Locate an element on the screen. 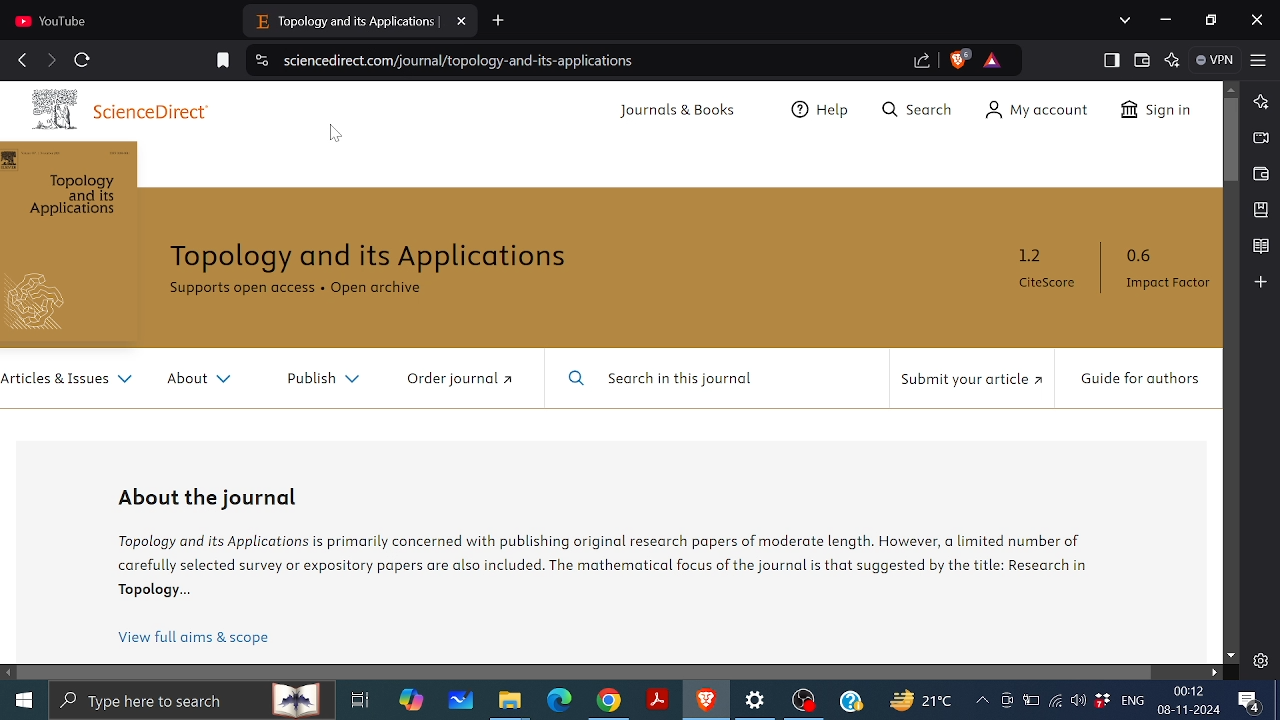  Brave shield is located at coordinates (959, 59).